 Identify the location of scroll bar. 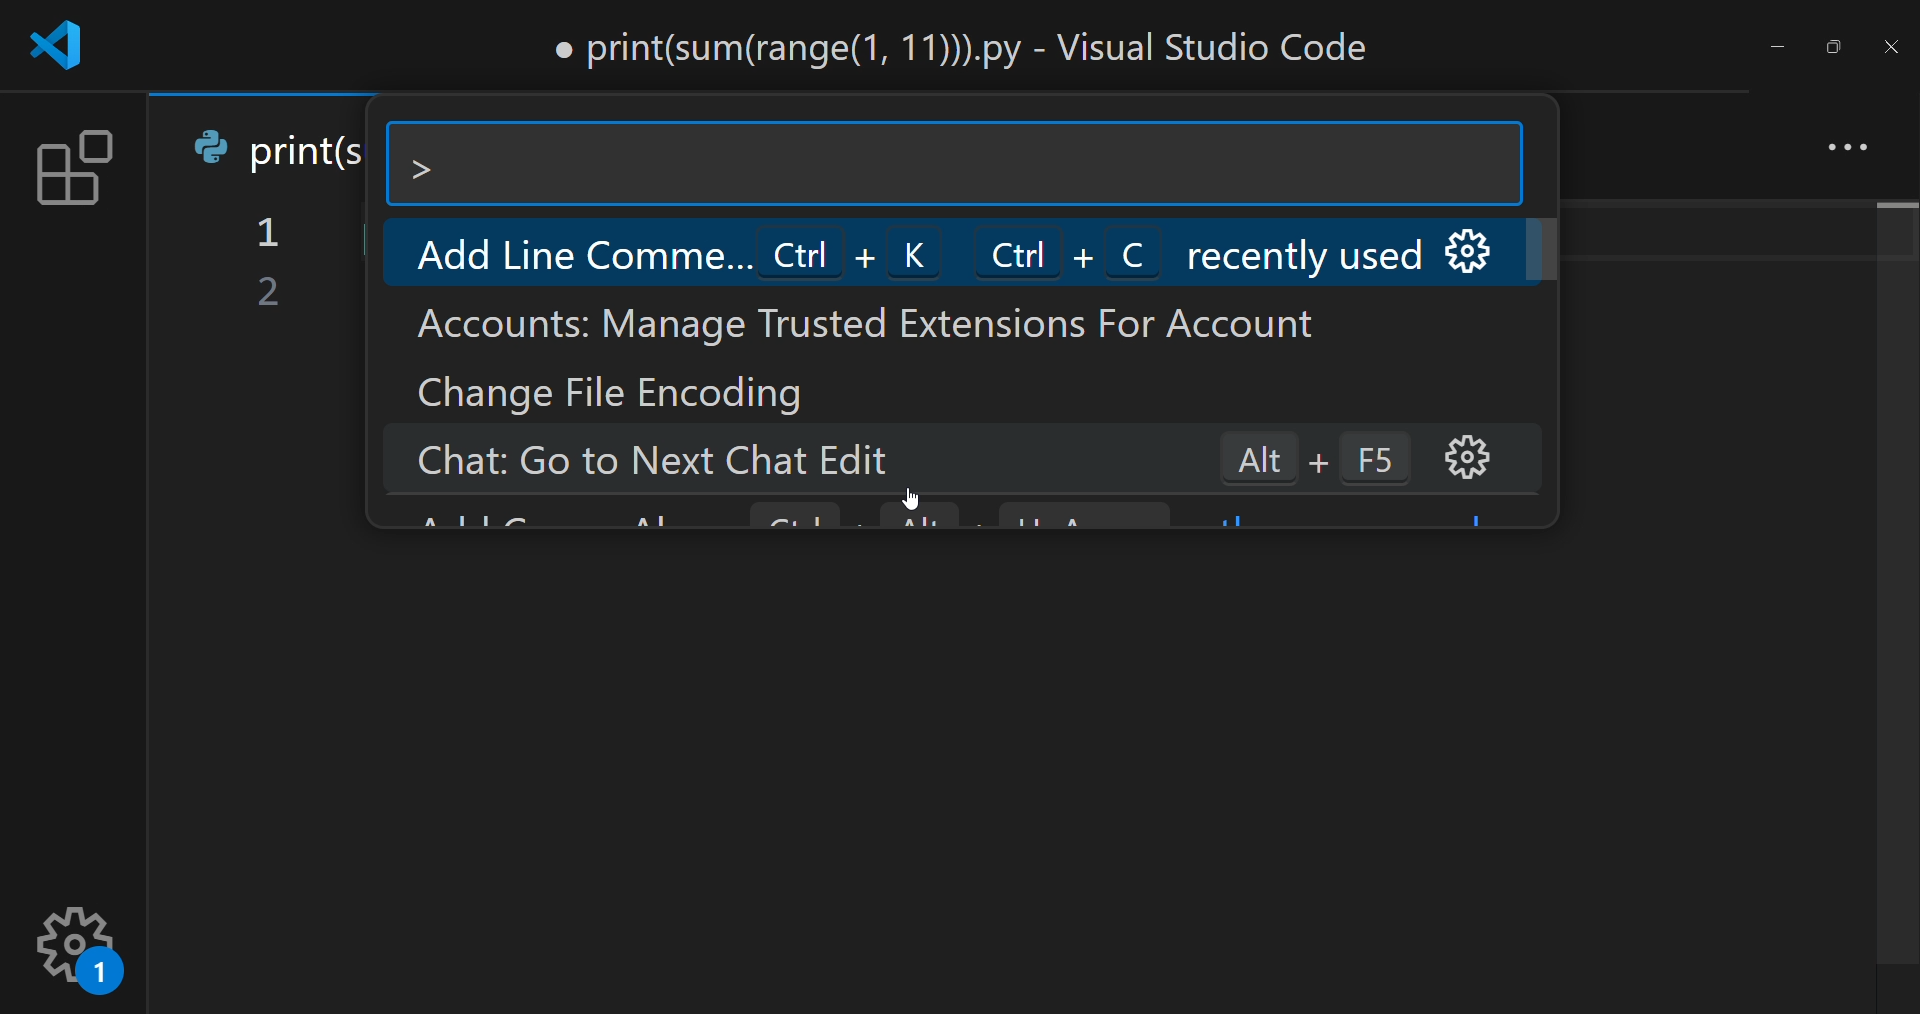
(1558, 253).